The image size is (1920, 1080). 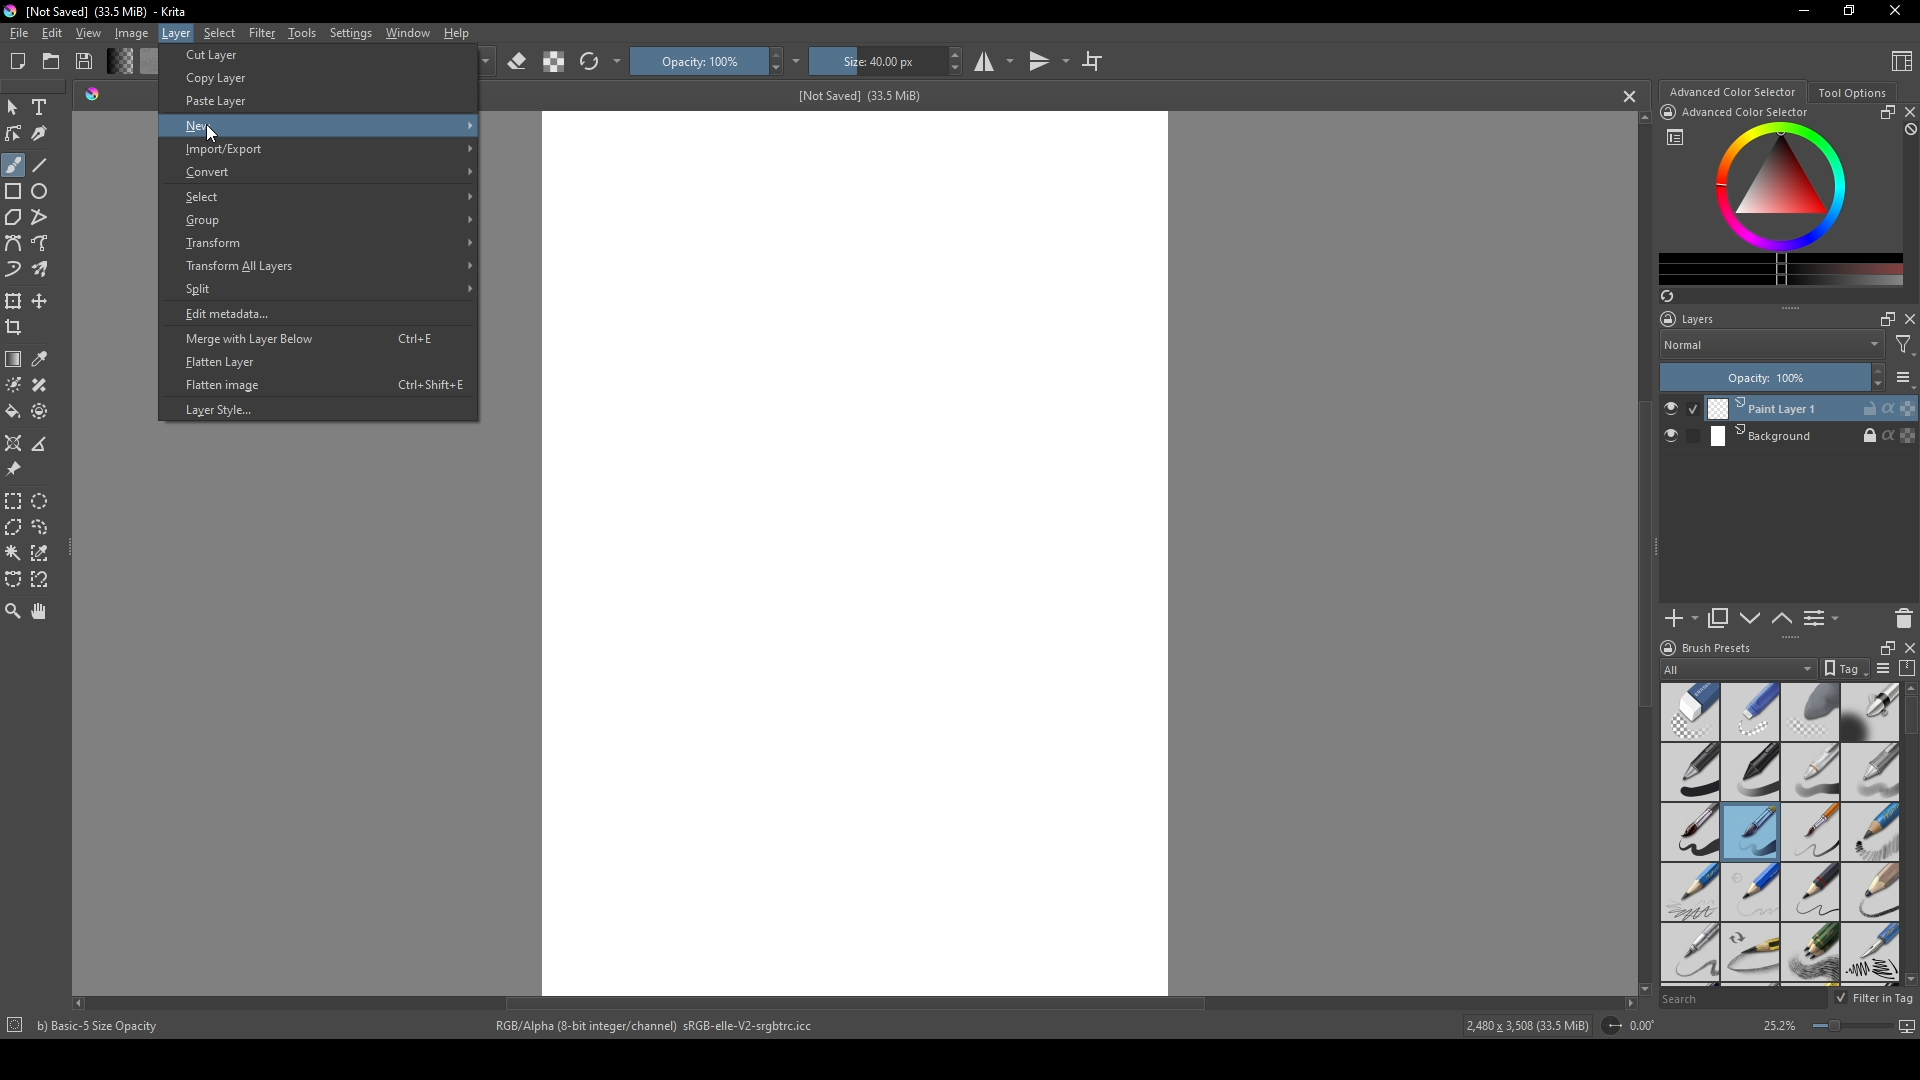 What do you see at coordinates (42, 527) in the screenshot?
I see `lasso` at bounding box center [42, 527].